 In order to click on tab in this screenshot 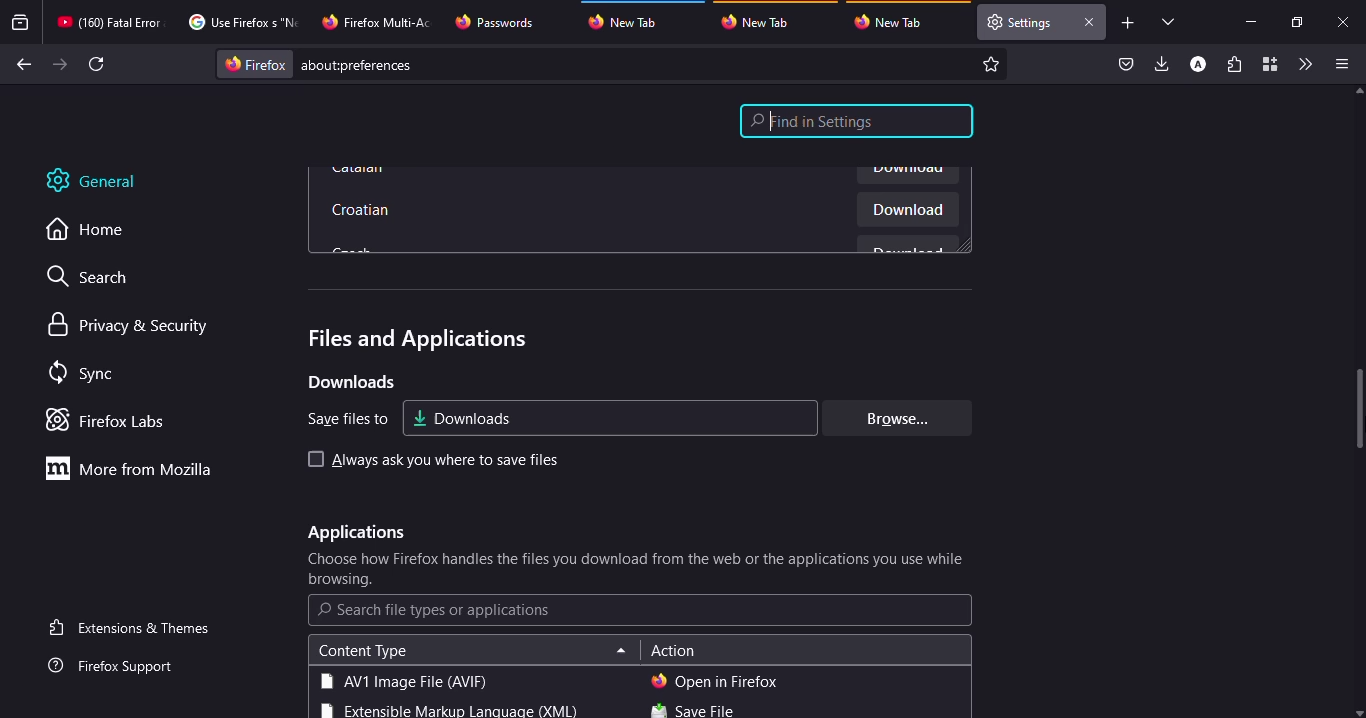, I will do `click(109, 22)`.